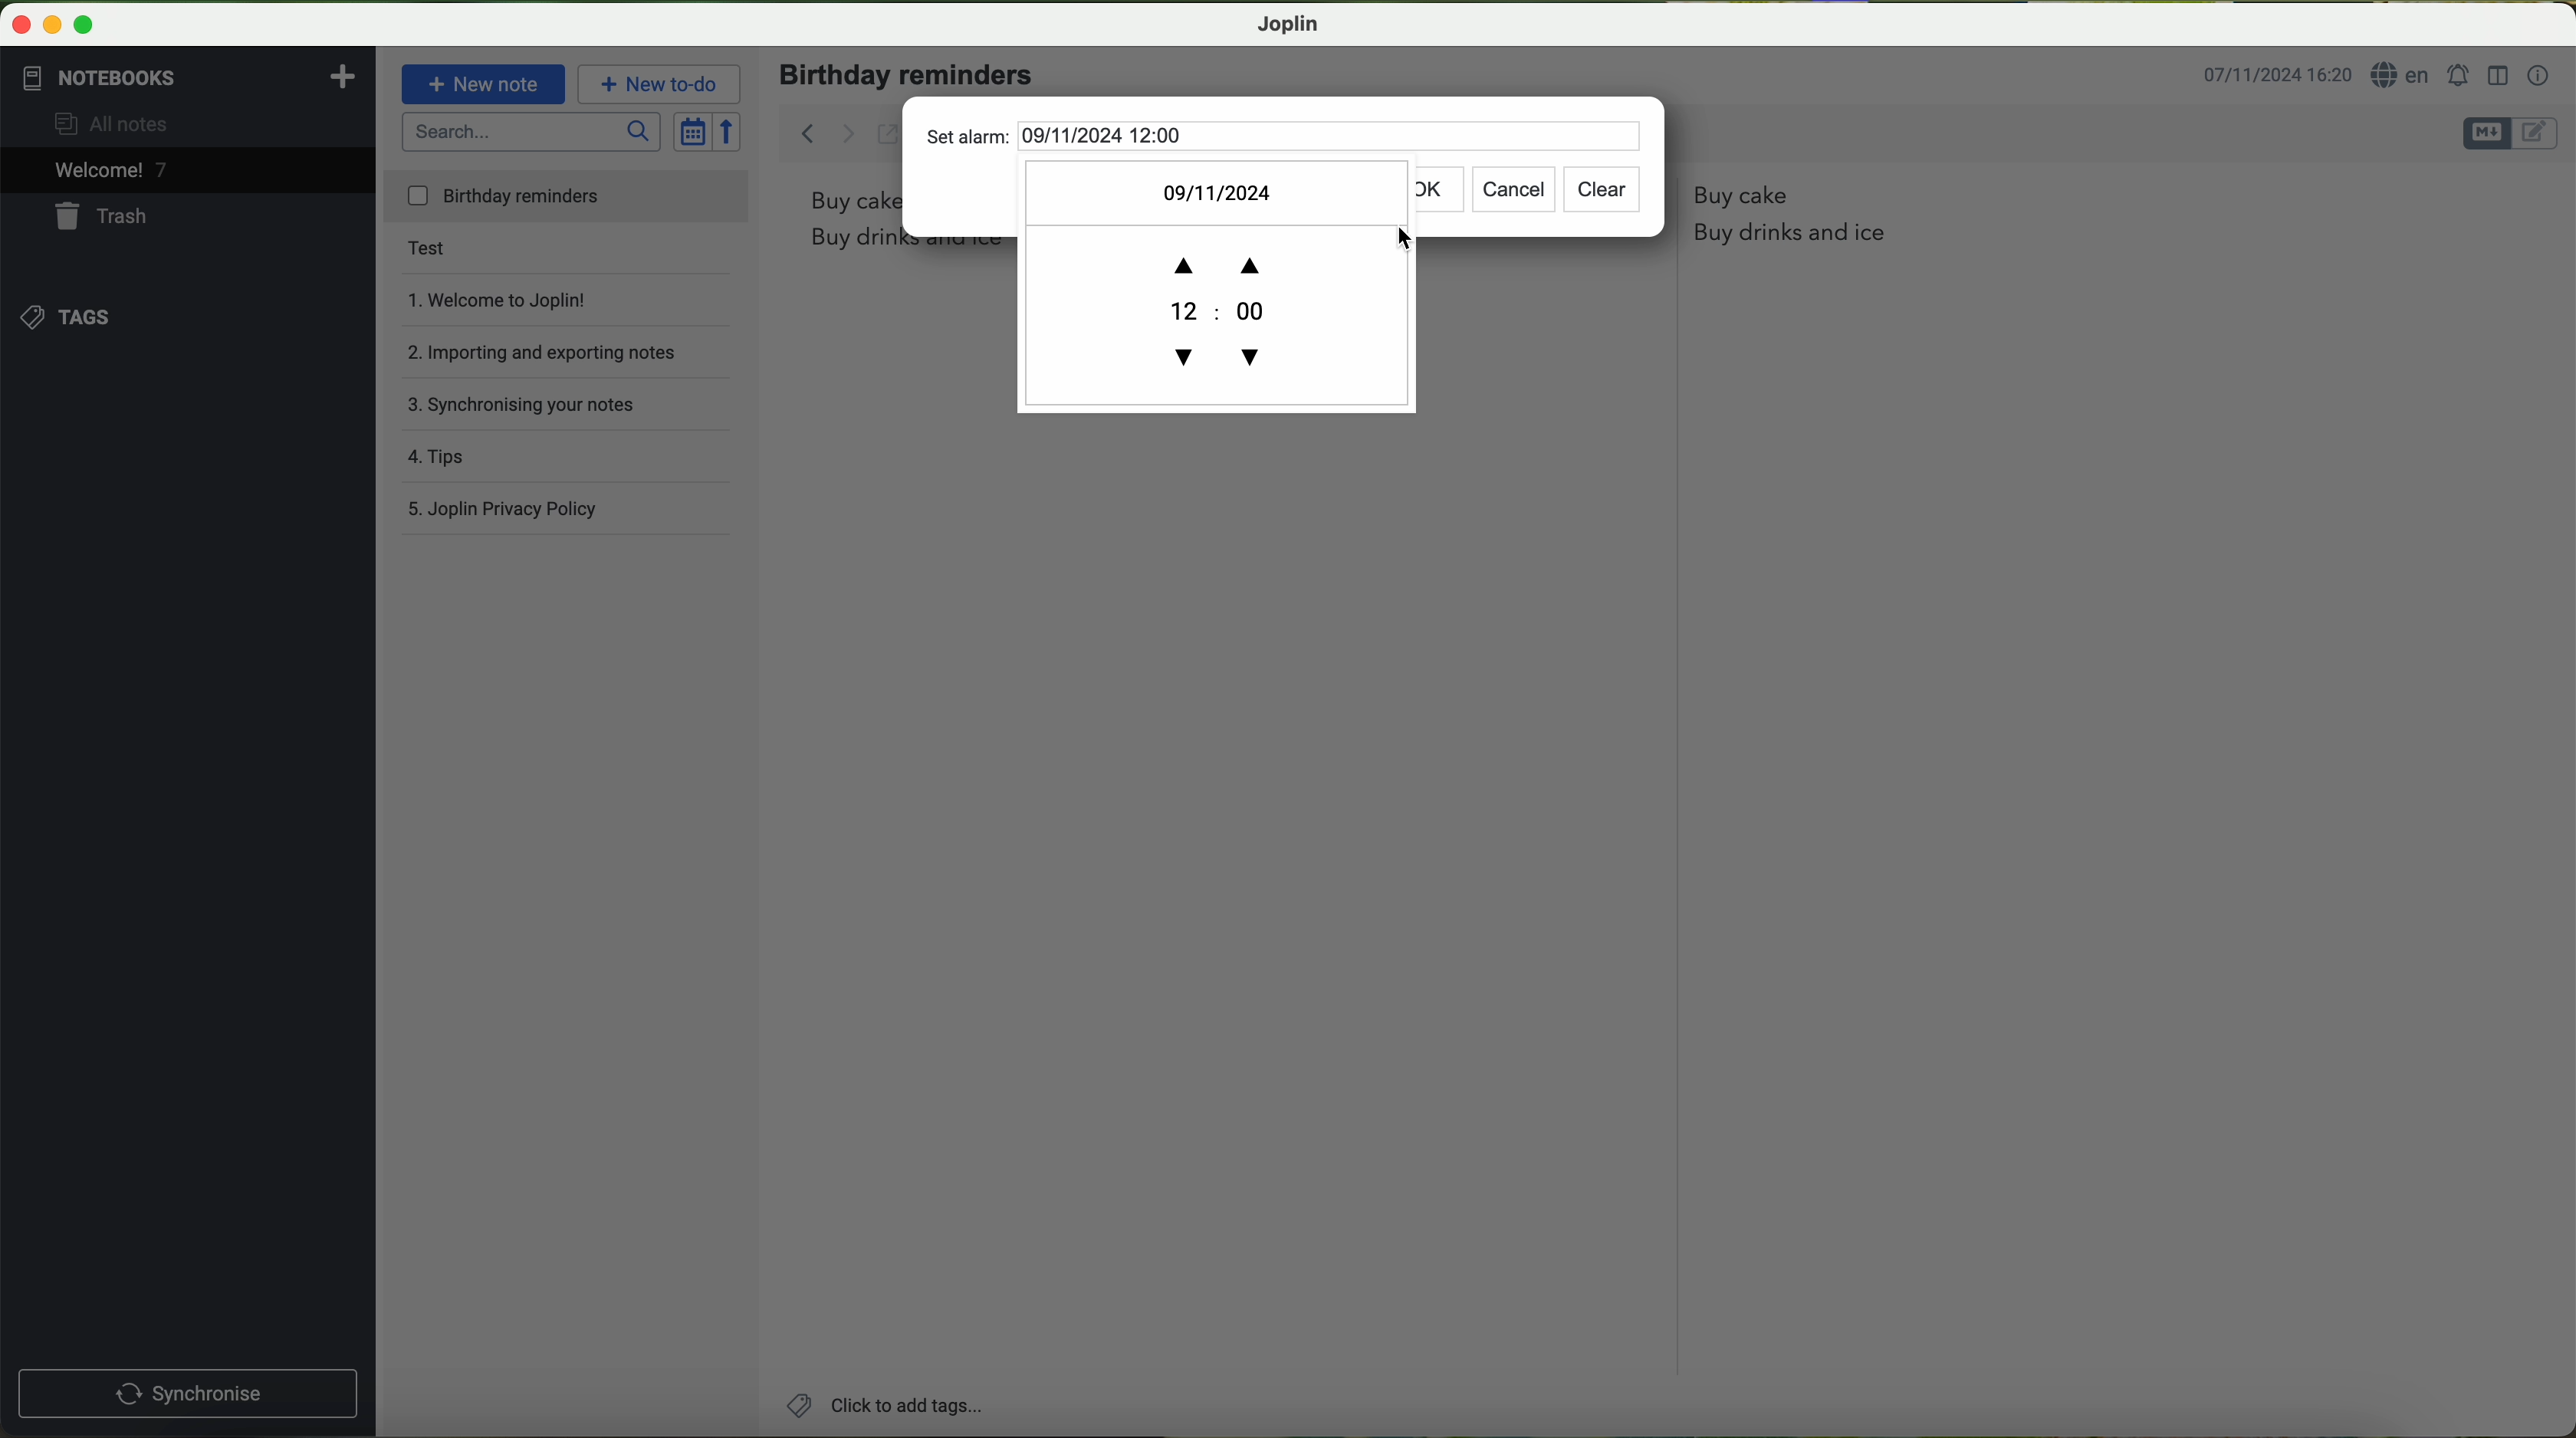 The image size is (2576, 1438). Describe the element at coordinates (505, 504) in the screenshot. I see `Joplin privacy policy` at that location.